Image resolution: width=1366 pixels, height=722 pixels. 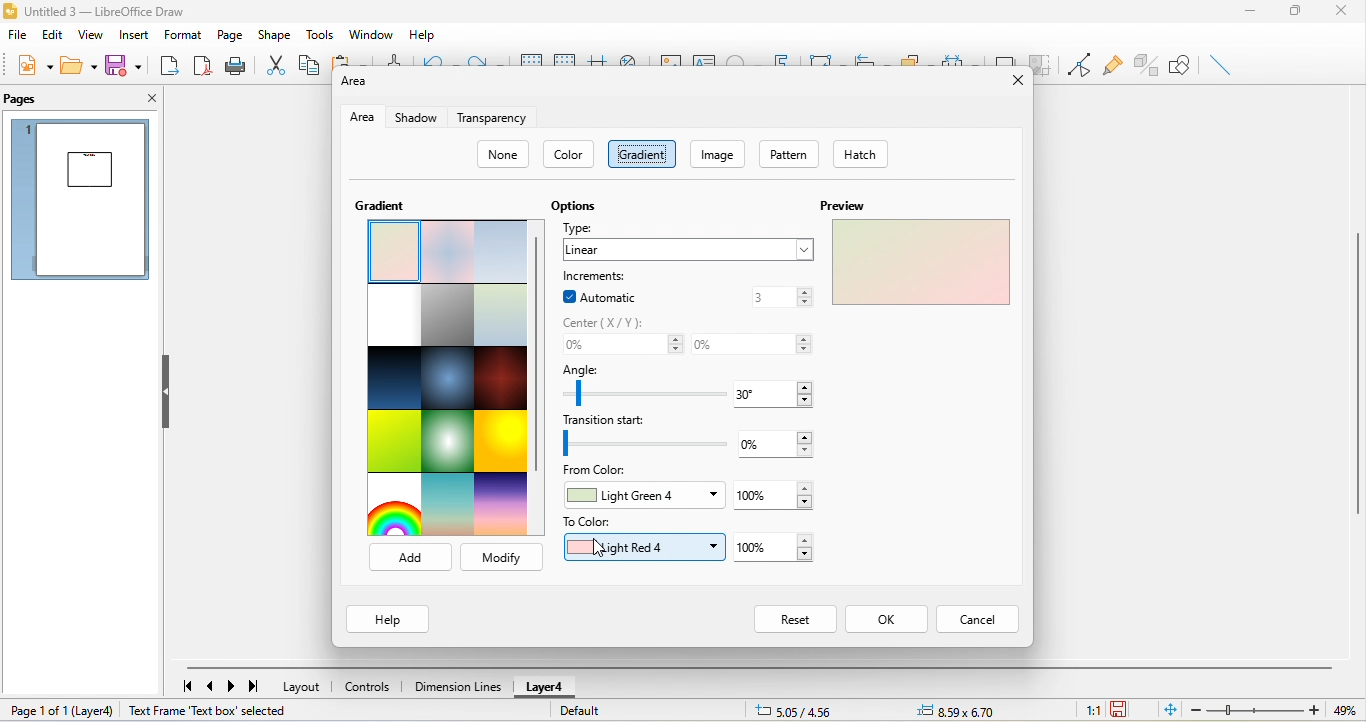 What do you see at coordinates (384, 618) in the screenshot?
I see `help` at bounding box center [384, 618].